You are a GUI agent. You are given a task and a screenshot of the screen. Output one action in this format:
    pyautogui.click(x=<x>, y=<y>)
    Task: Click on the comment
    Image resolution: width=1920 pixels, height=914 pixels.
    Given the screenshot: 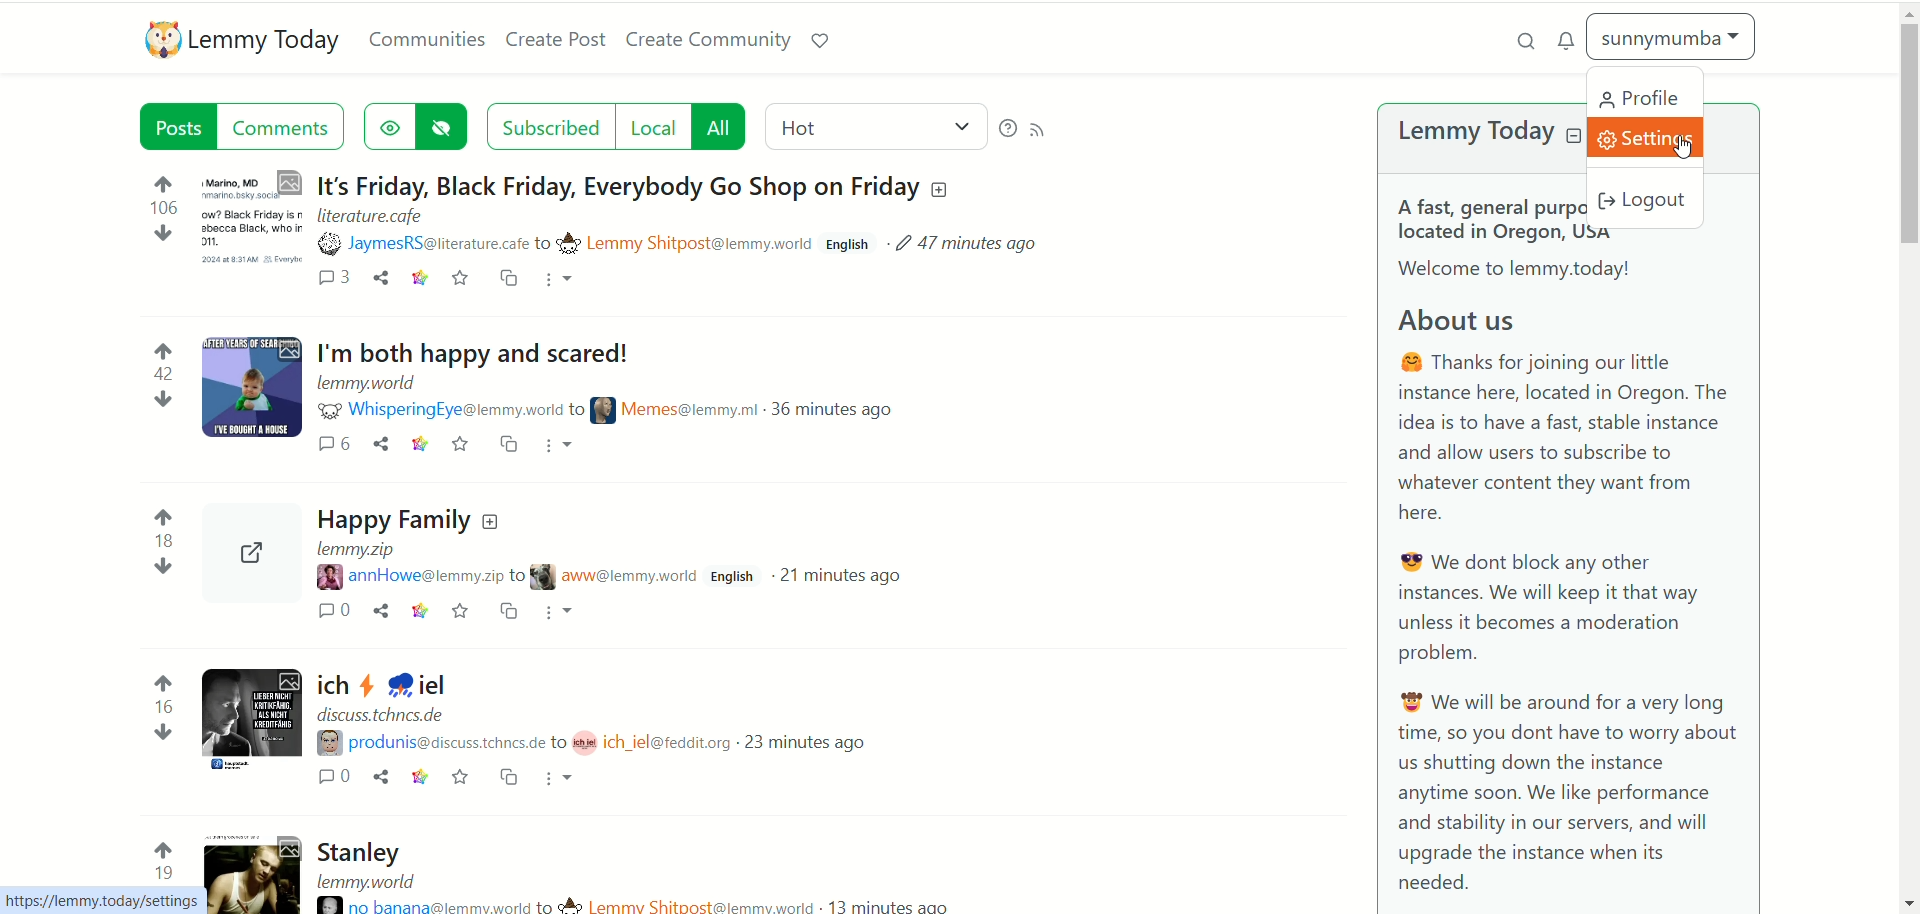 What is the action you would take?
    pyautogui.click(x=285, y=127)
    